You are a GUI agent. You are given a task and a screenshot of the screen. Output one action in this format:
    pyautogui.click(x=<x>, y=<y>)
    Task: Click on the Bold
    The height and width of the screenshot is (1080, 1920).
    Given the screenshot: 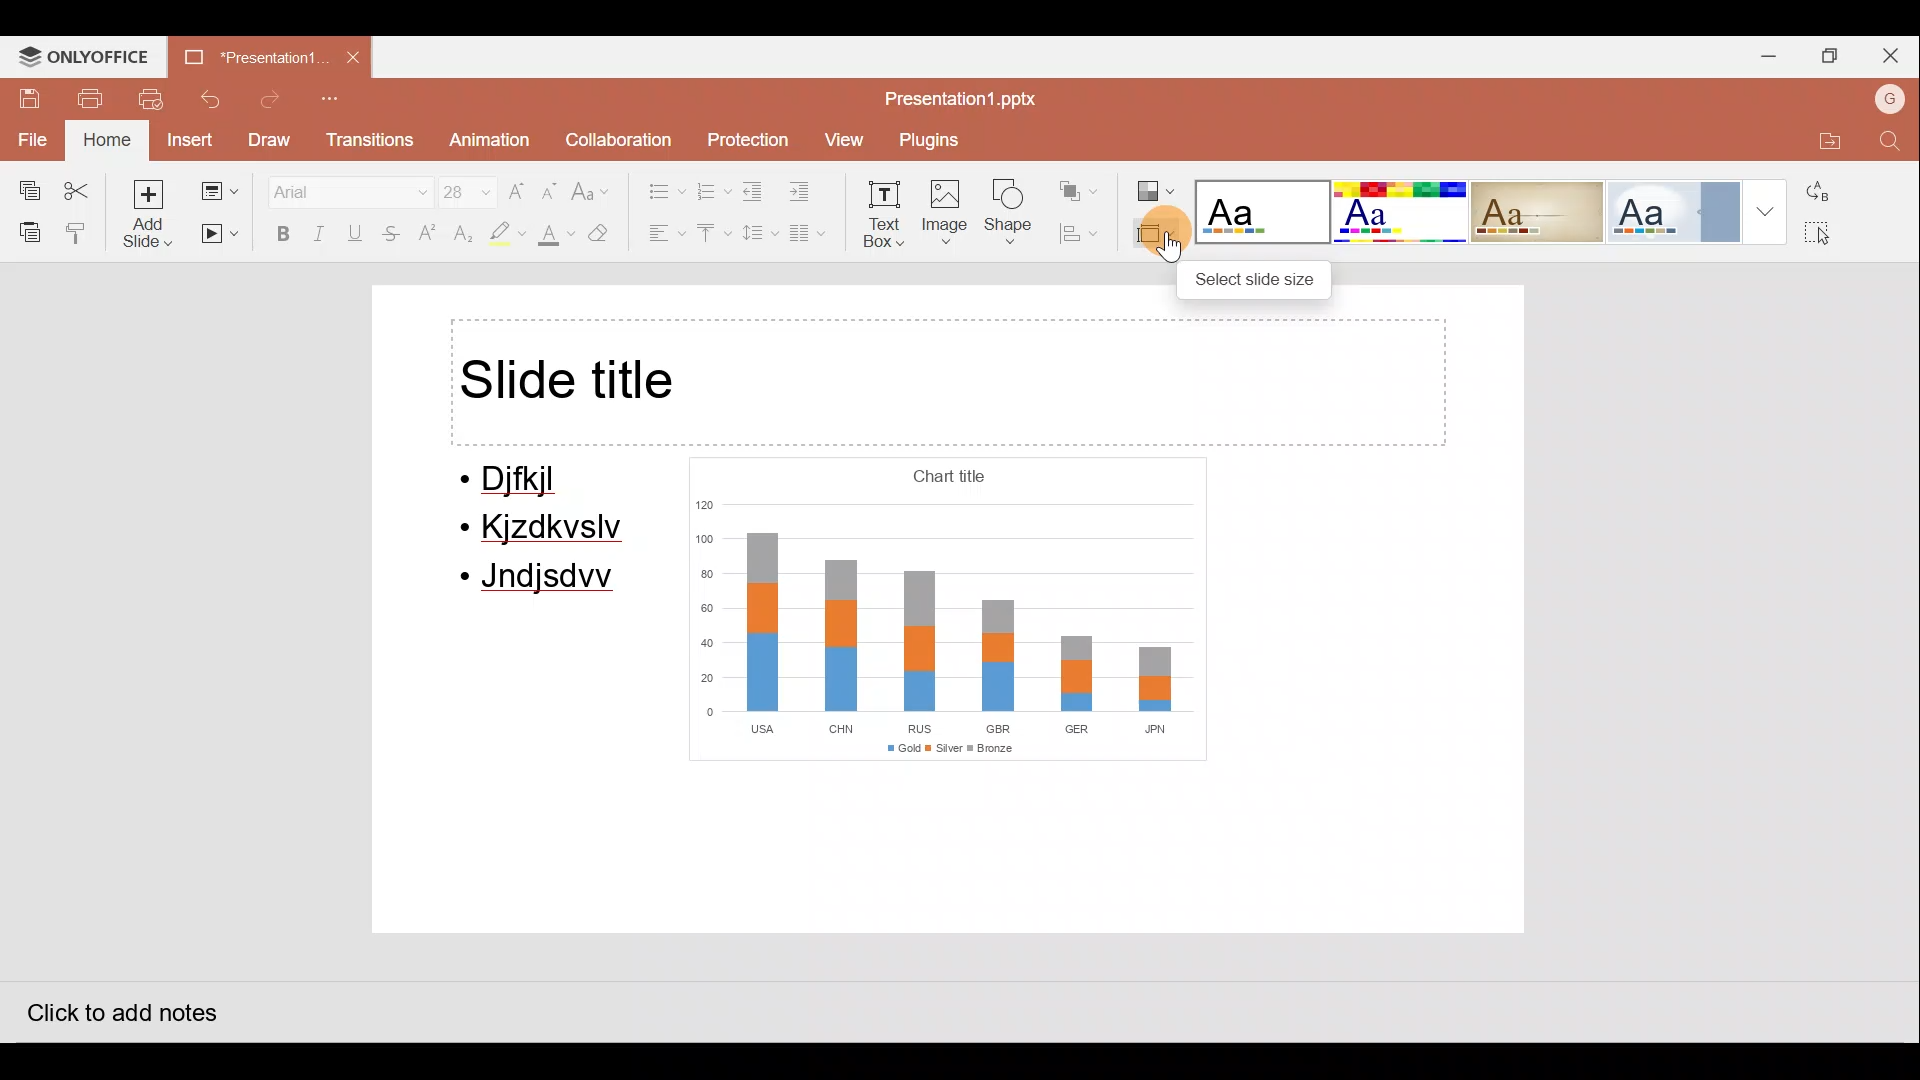 What is the action you would take?
    pyautogui.click(x=278, y=233)
    